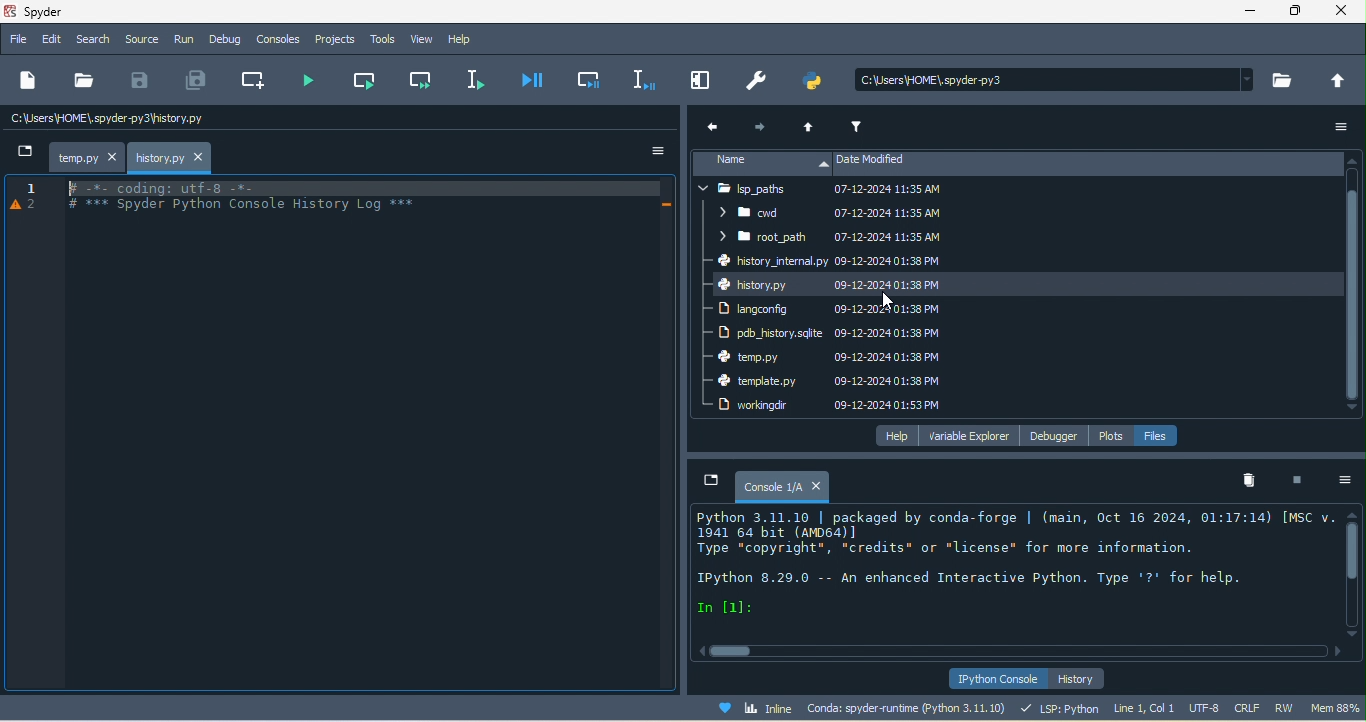 This screenshot has width=1366, height=722. What do you see at coordinates (304, 81) in the screenshot?
I see `run file` at bounding box center [304, 81].